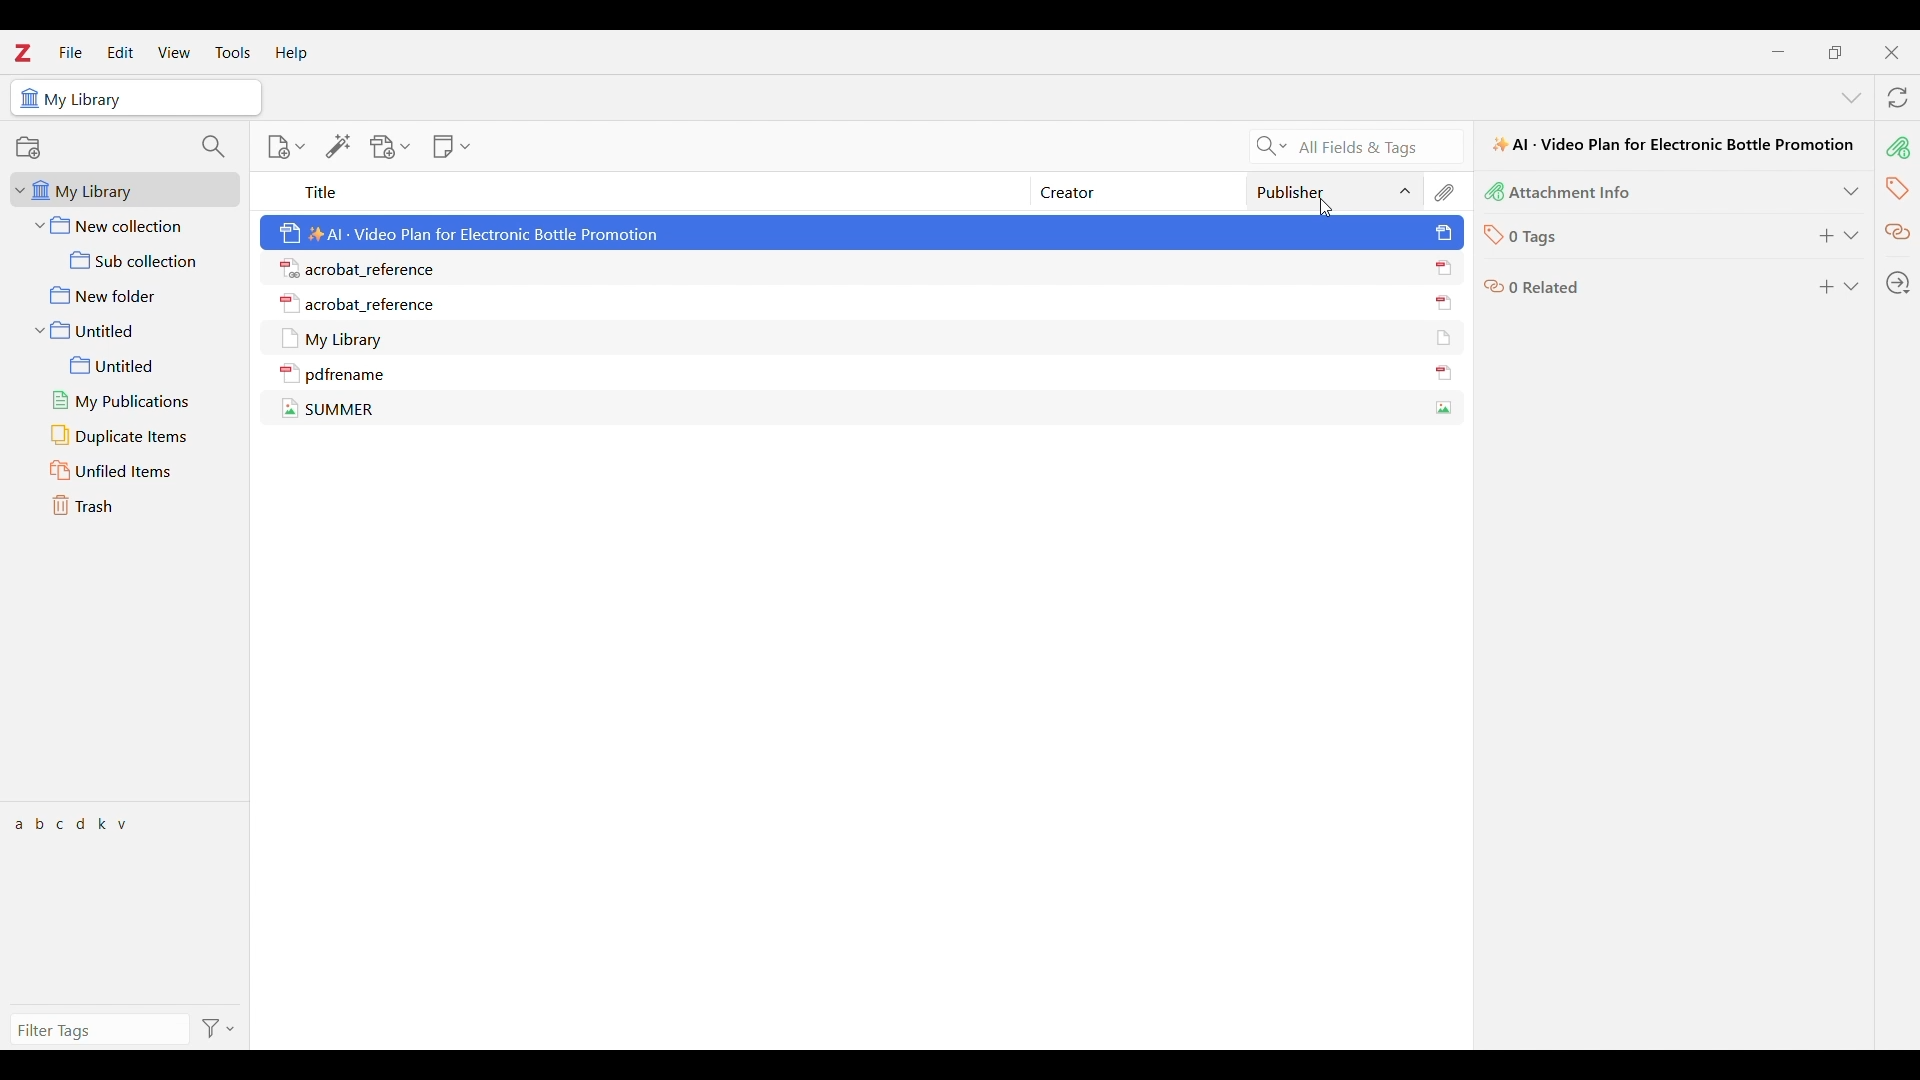  What do you see at coordinates (1781, 54) in the screenshot?
I see `Minimize` at bounding box center [1781, 54].